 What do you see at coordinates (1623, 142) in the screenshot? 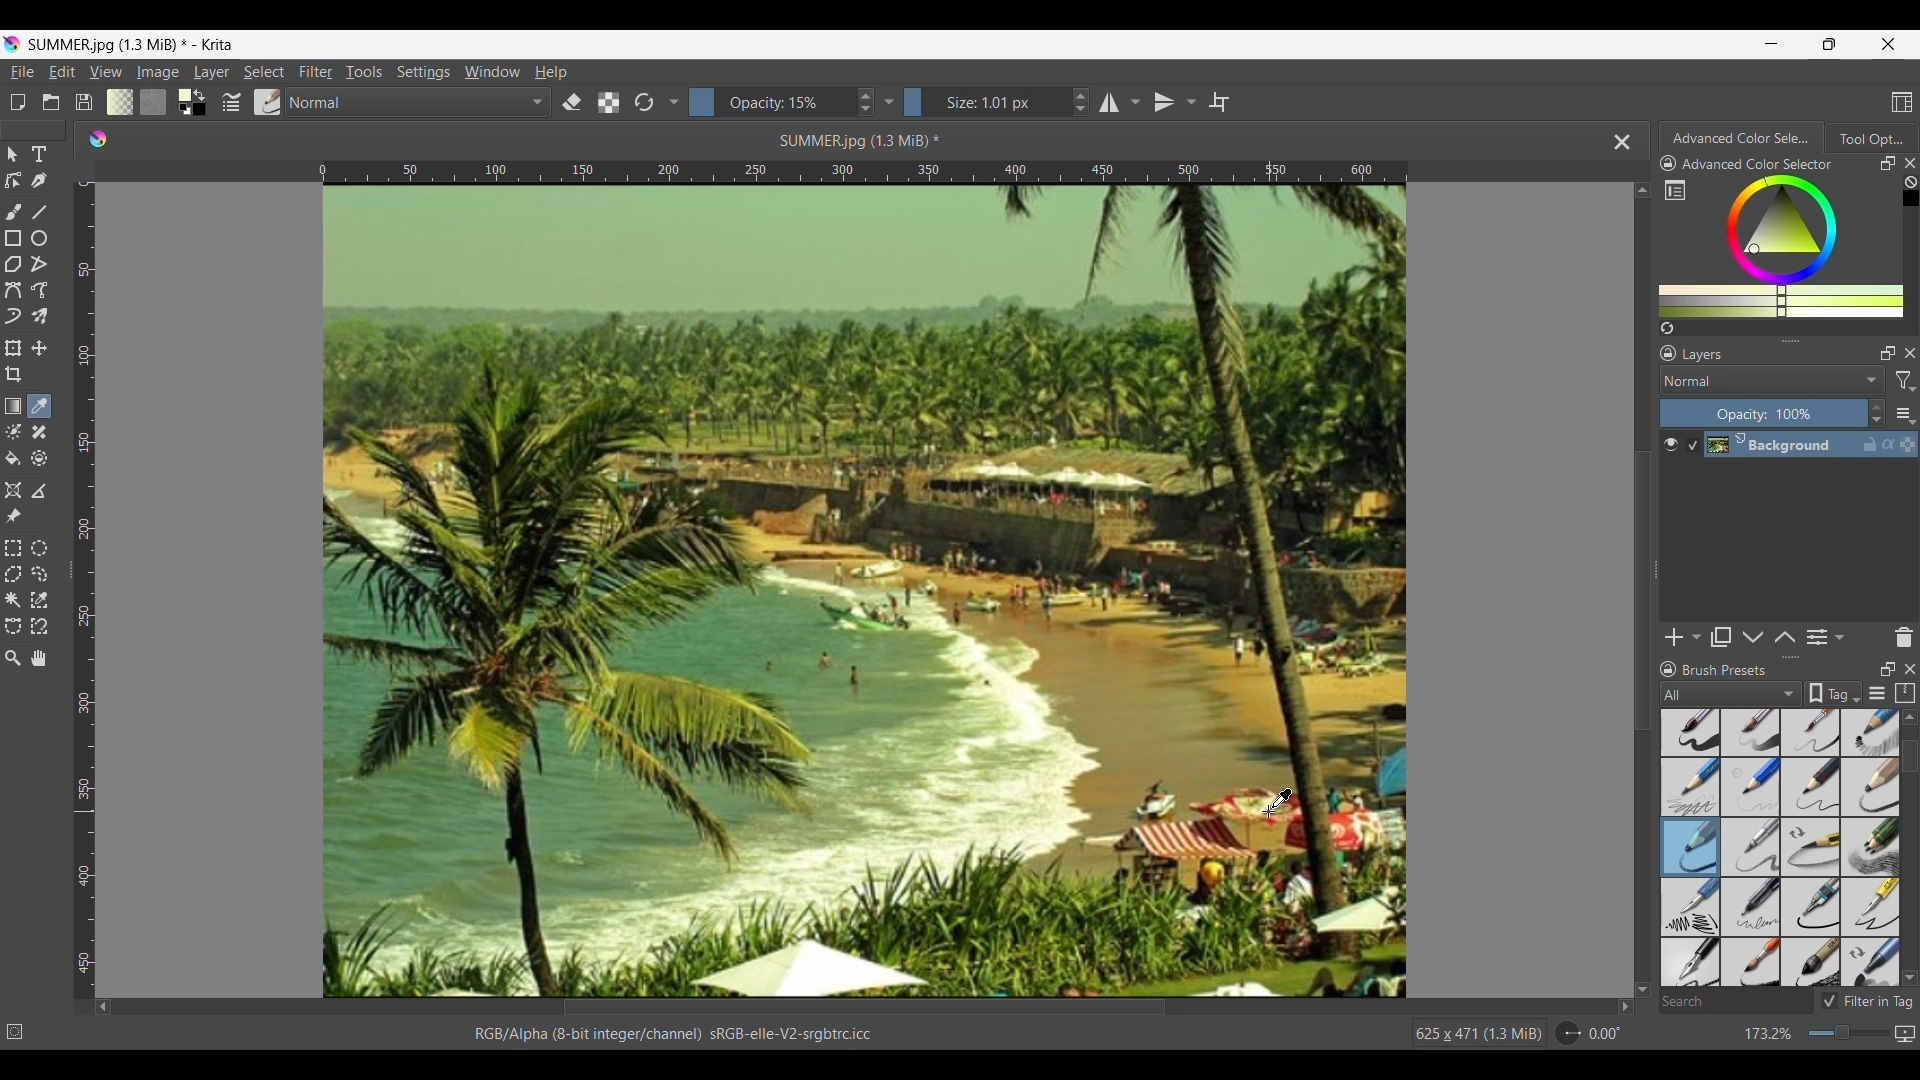
I see `Close tab` at bounding box center [1623, 142].